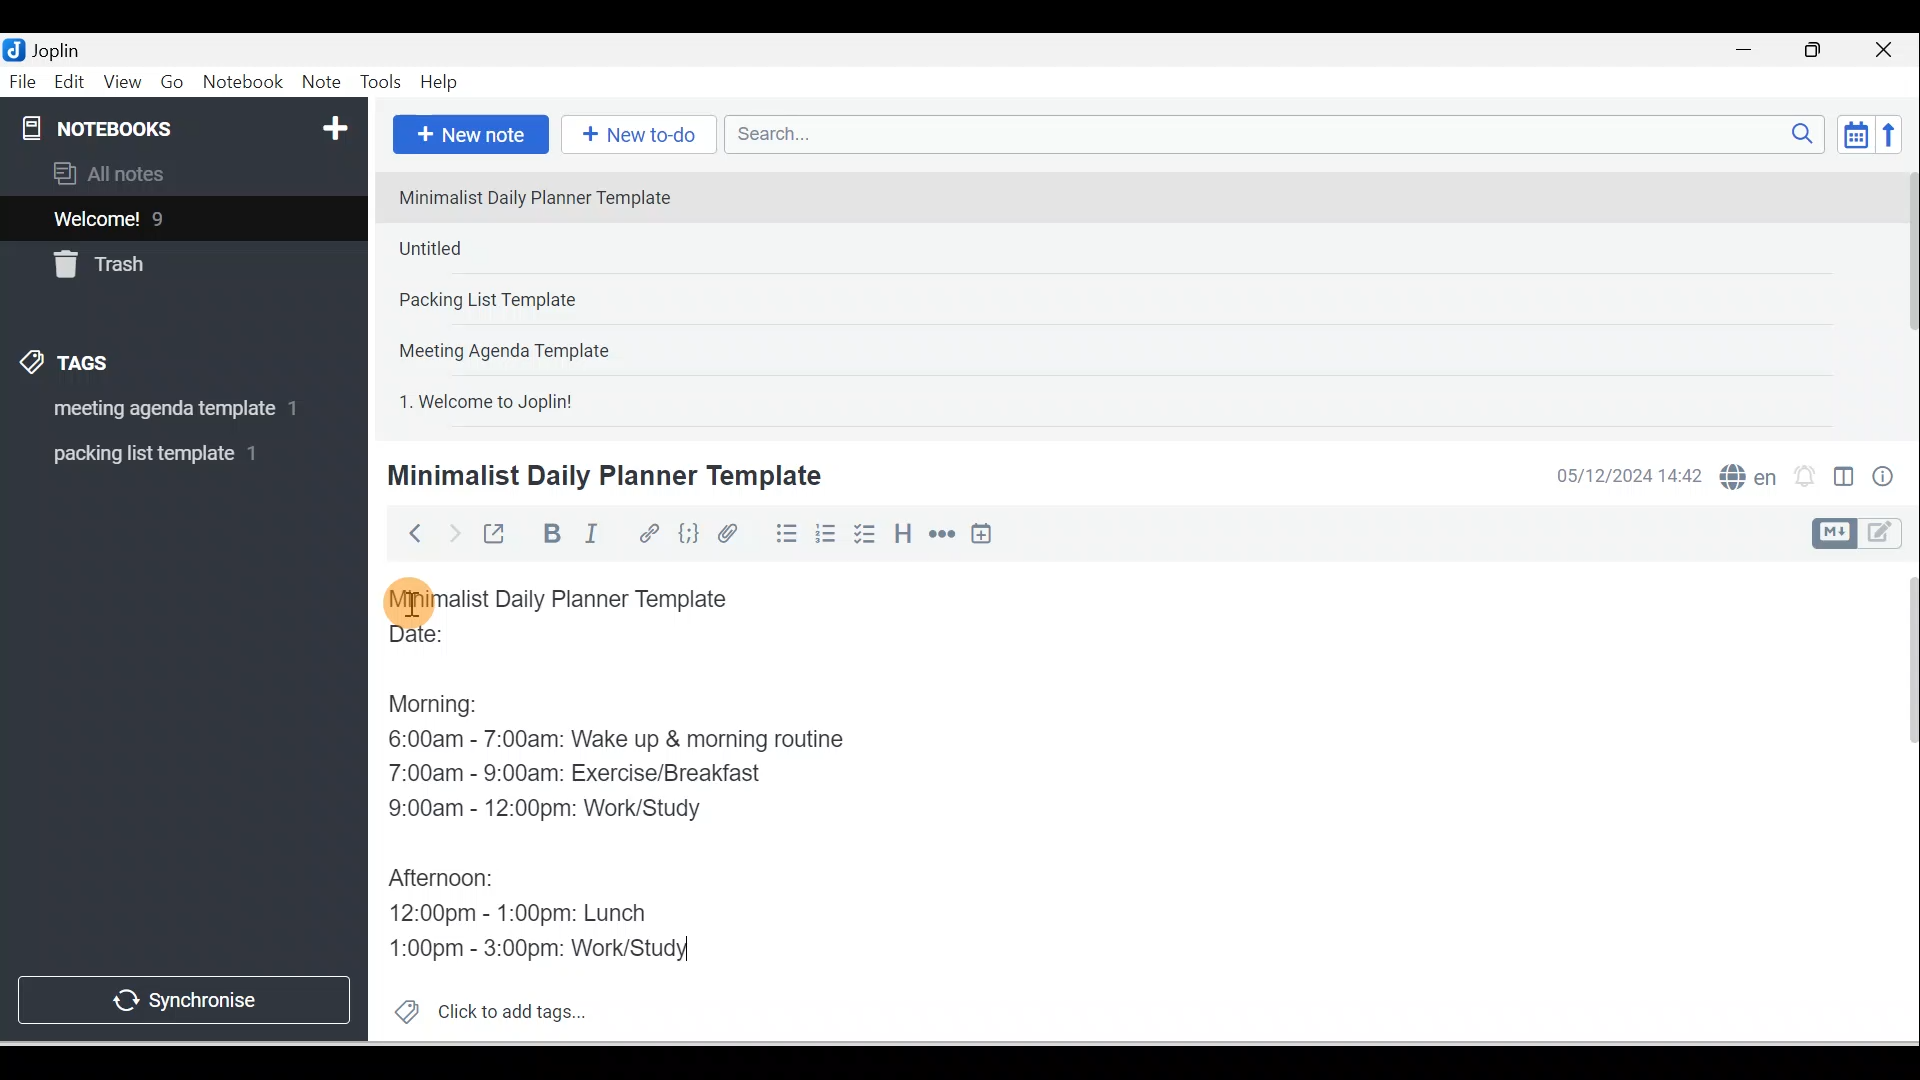 This screenshot has height=1080, width=1920. What do you see at coordinates (157, 410) in the screenshot?
I see `Tag 1` at bounding box center [157, 410].